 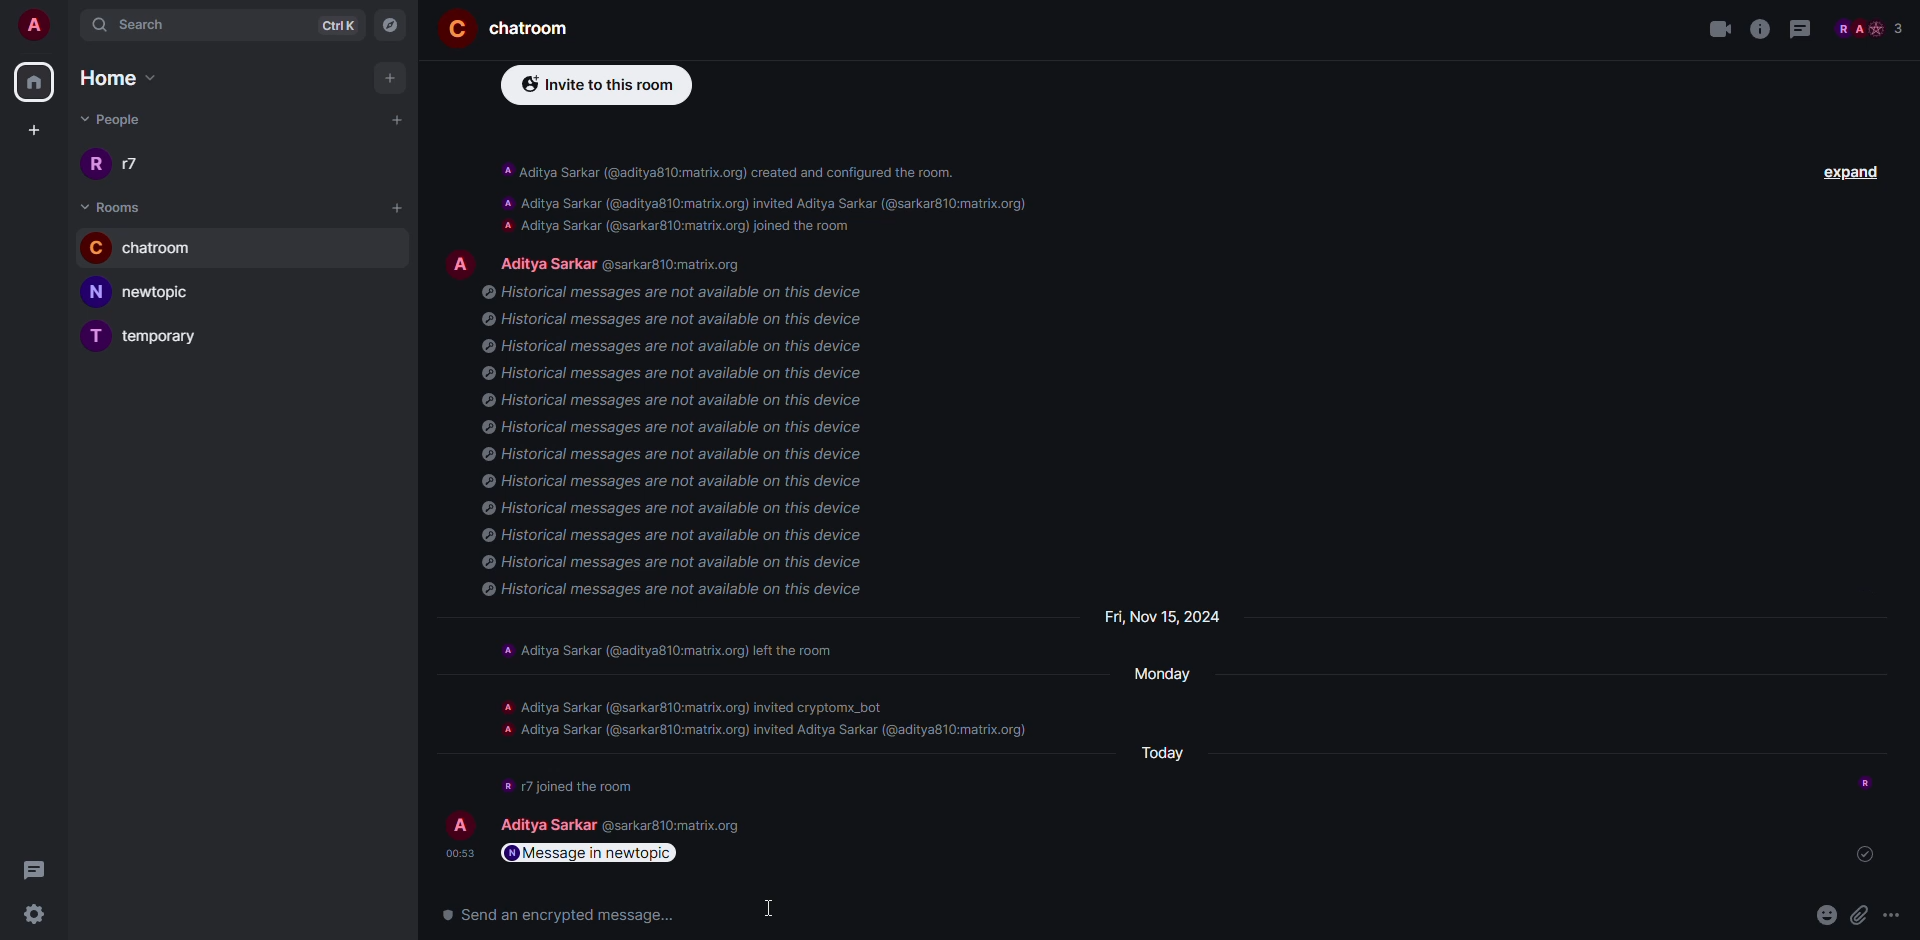 I want to click on time, so click(x=455, y=852).